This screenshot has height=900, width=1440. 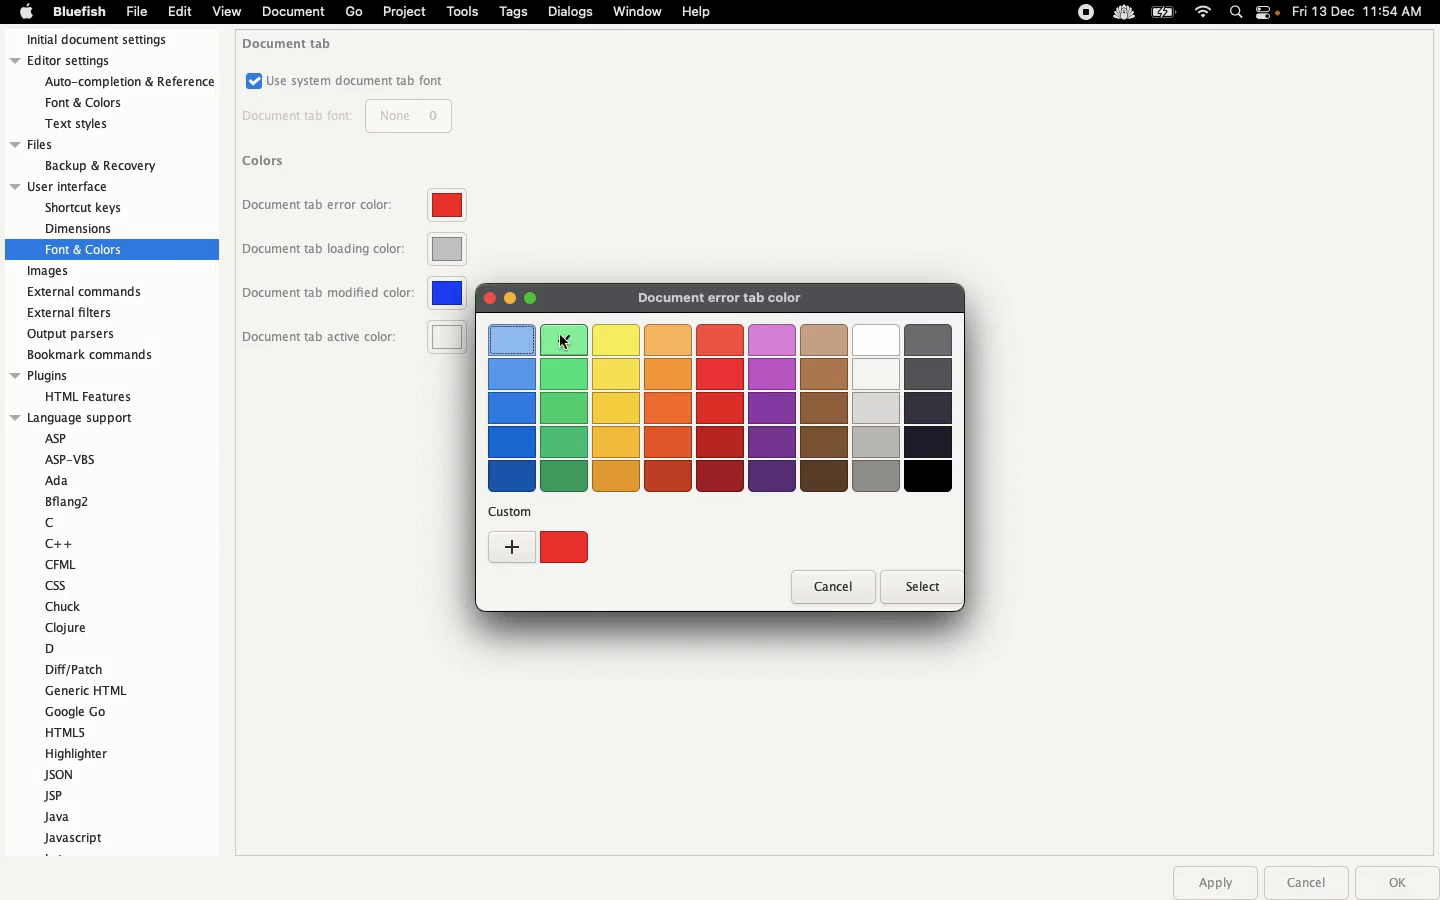 I want to click on Notification, so click(x=1269, y=14).